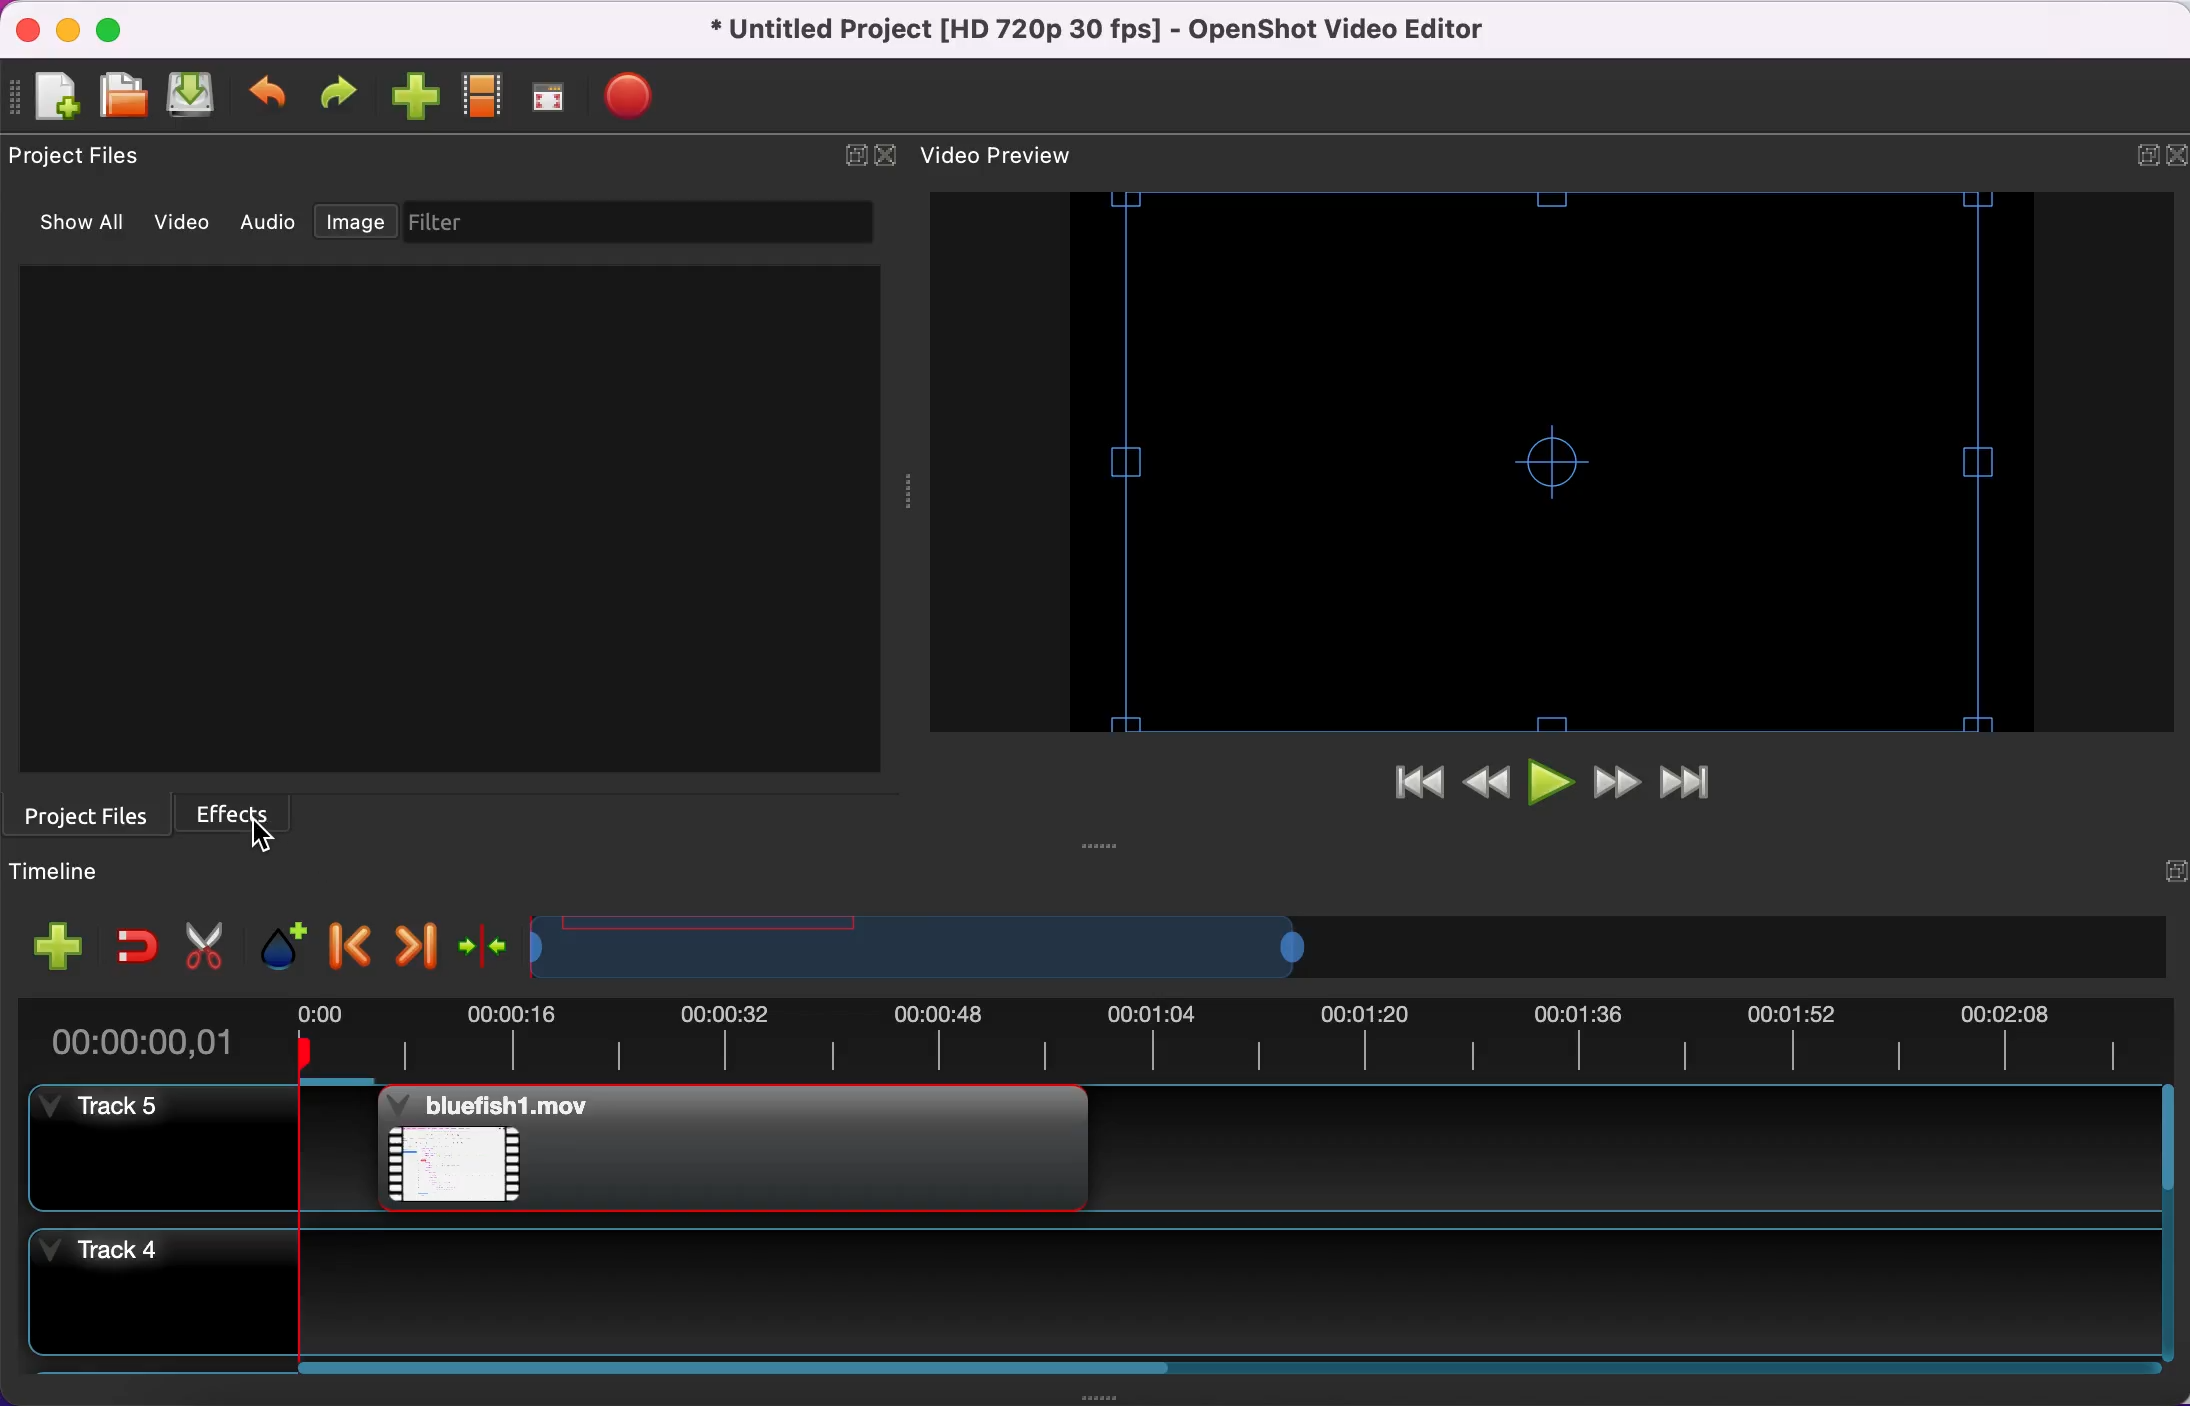 This screenshot has height=1406, width=2190. I want to click on jump to end, so click(1696, 780).